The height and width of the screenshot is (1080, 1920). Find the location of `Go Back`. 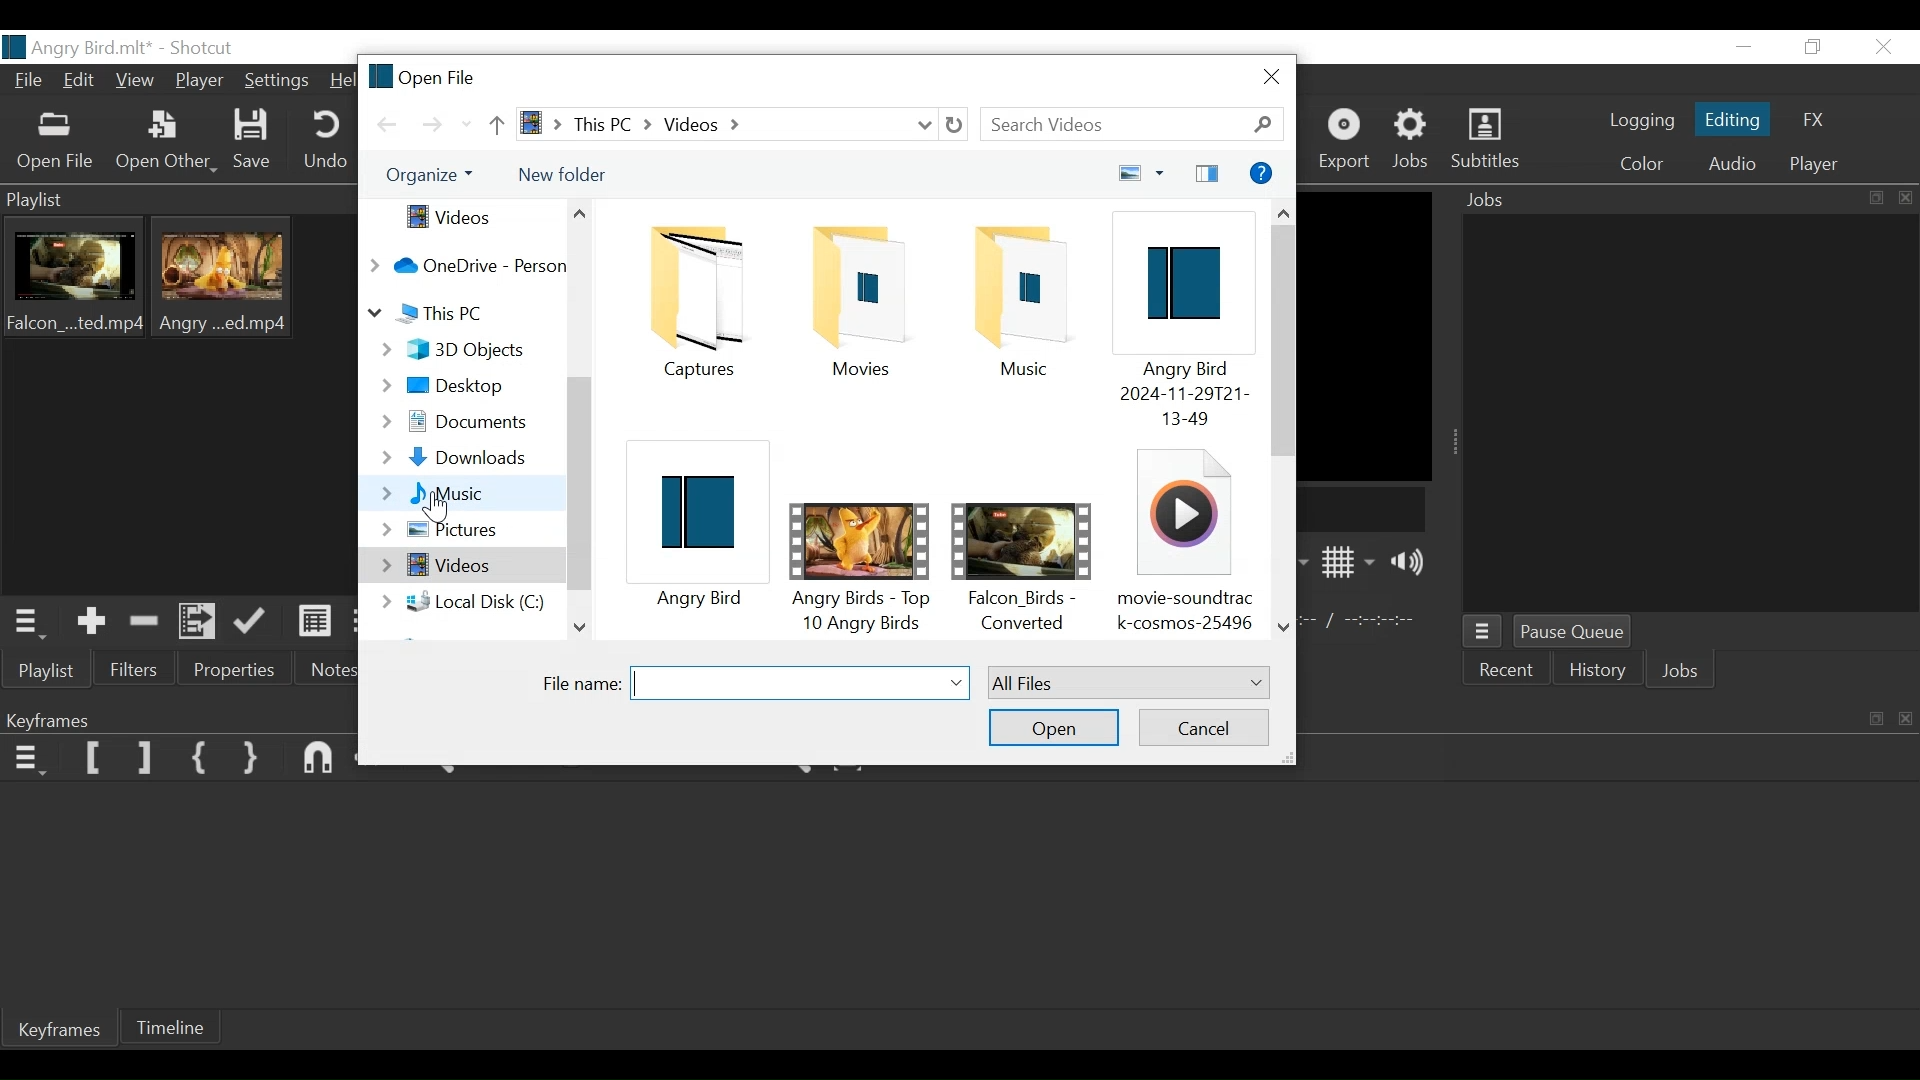

Go Back is located at coordinates (388, 125).